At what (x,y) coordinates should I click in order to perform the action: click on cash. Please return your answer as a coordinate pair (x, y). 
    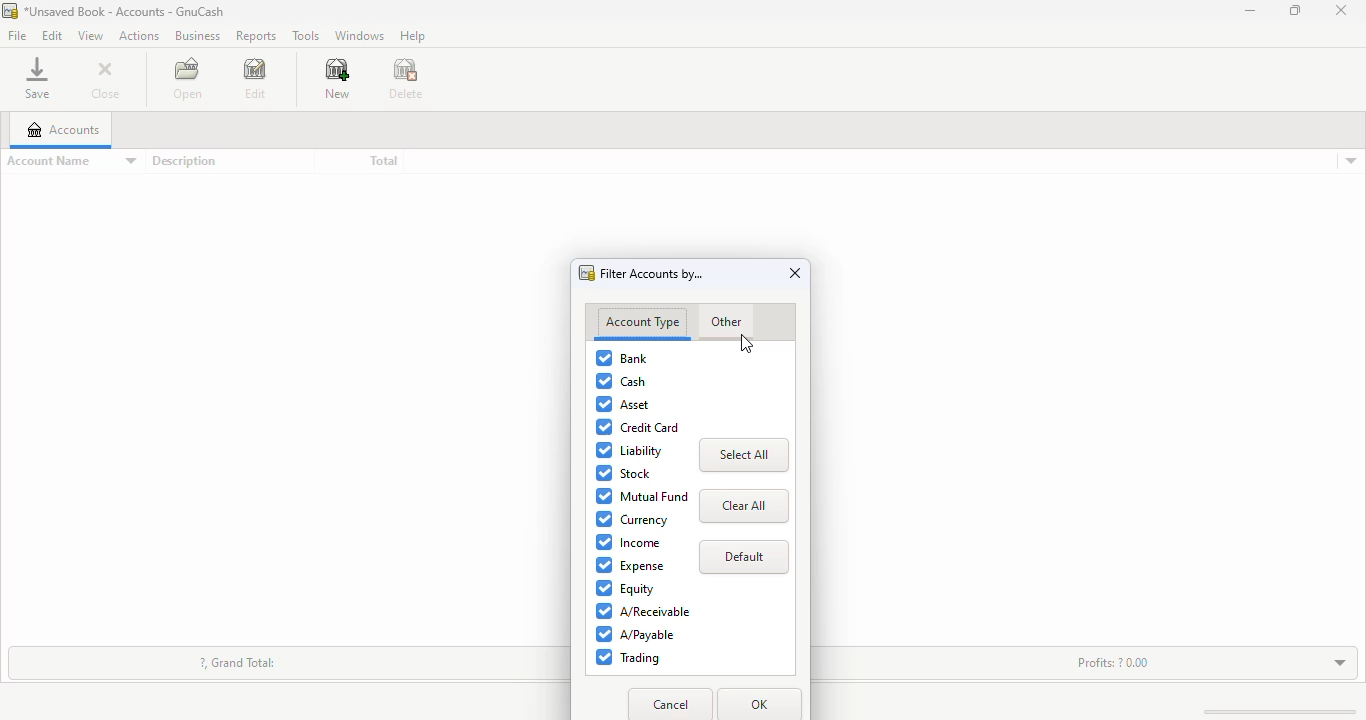
    Looking at the image, I should click on (622, 382).